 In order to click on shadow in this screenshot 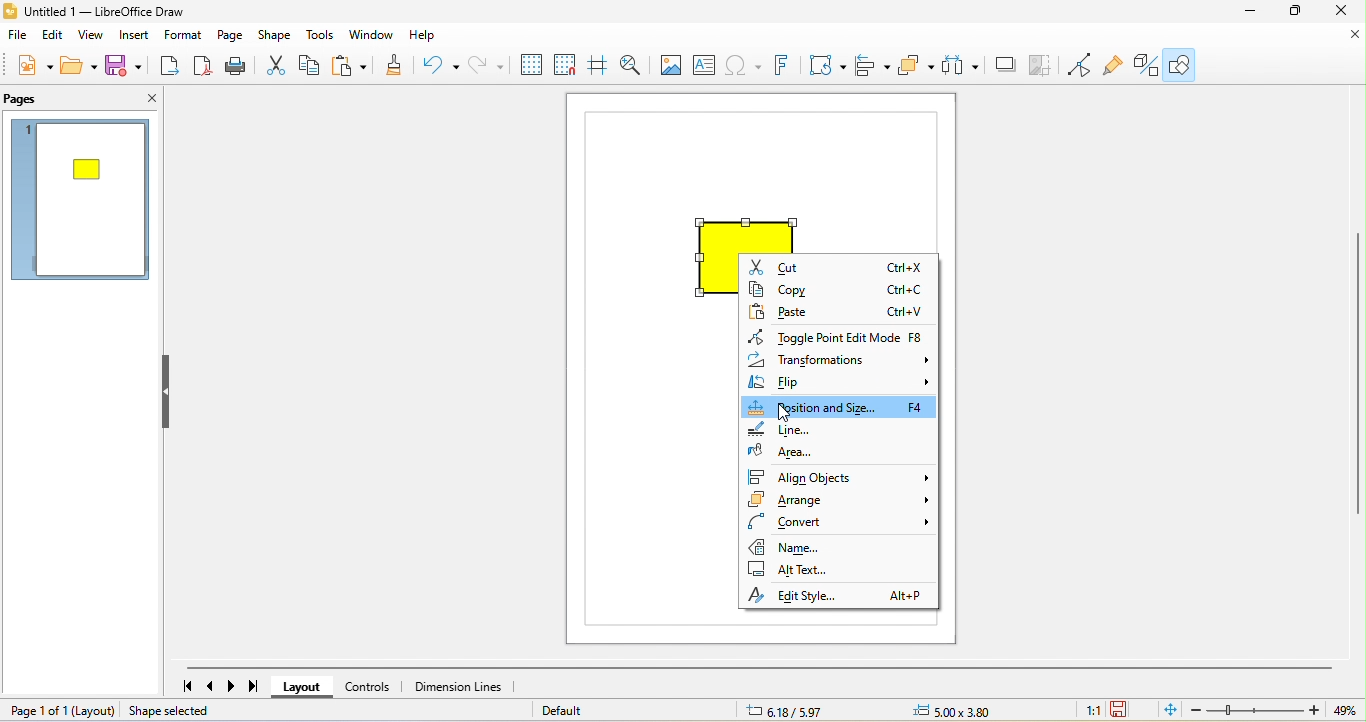, I will do `click(1006, 64)`.